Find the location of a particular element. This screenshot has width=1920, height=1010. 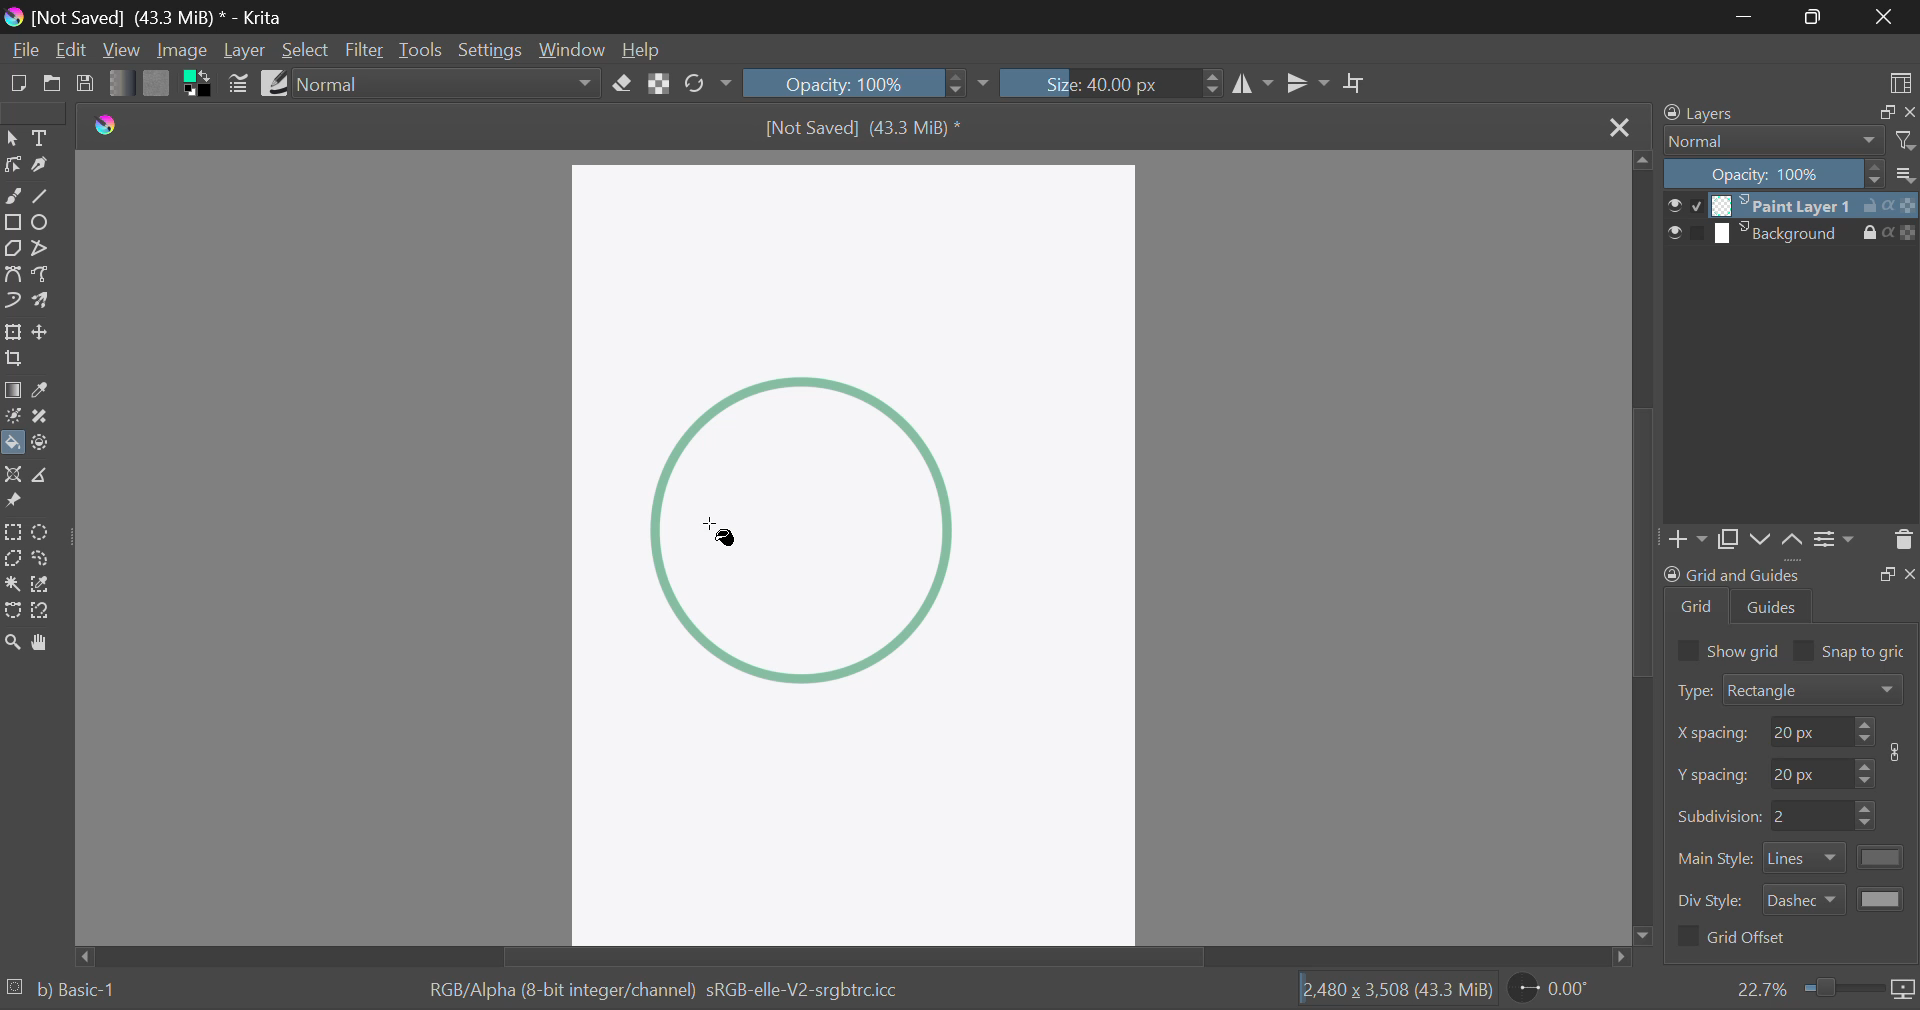

Minimize is located at coordinates (1817, 17).